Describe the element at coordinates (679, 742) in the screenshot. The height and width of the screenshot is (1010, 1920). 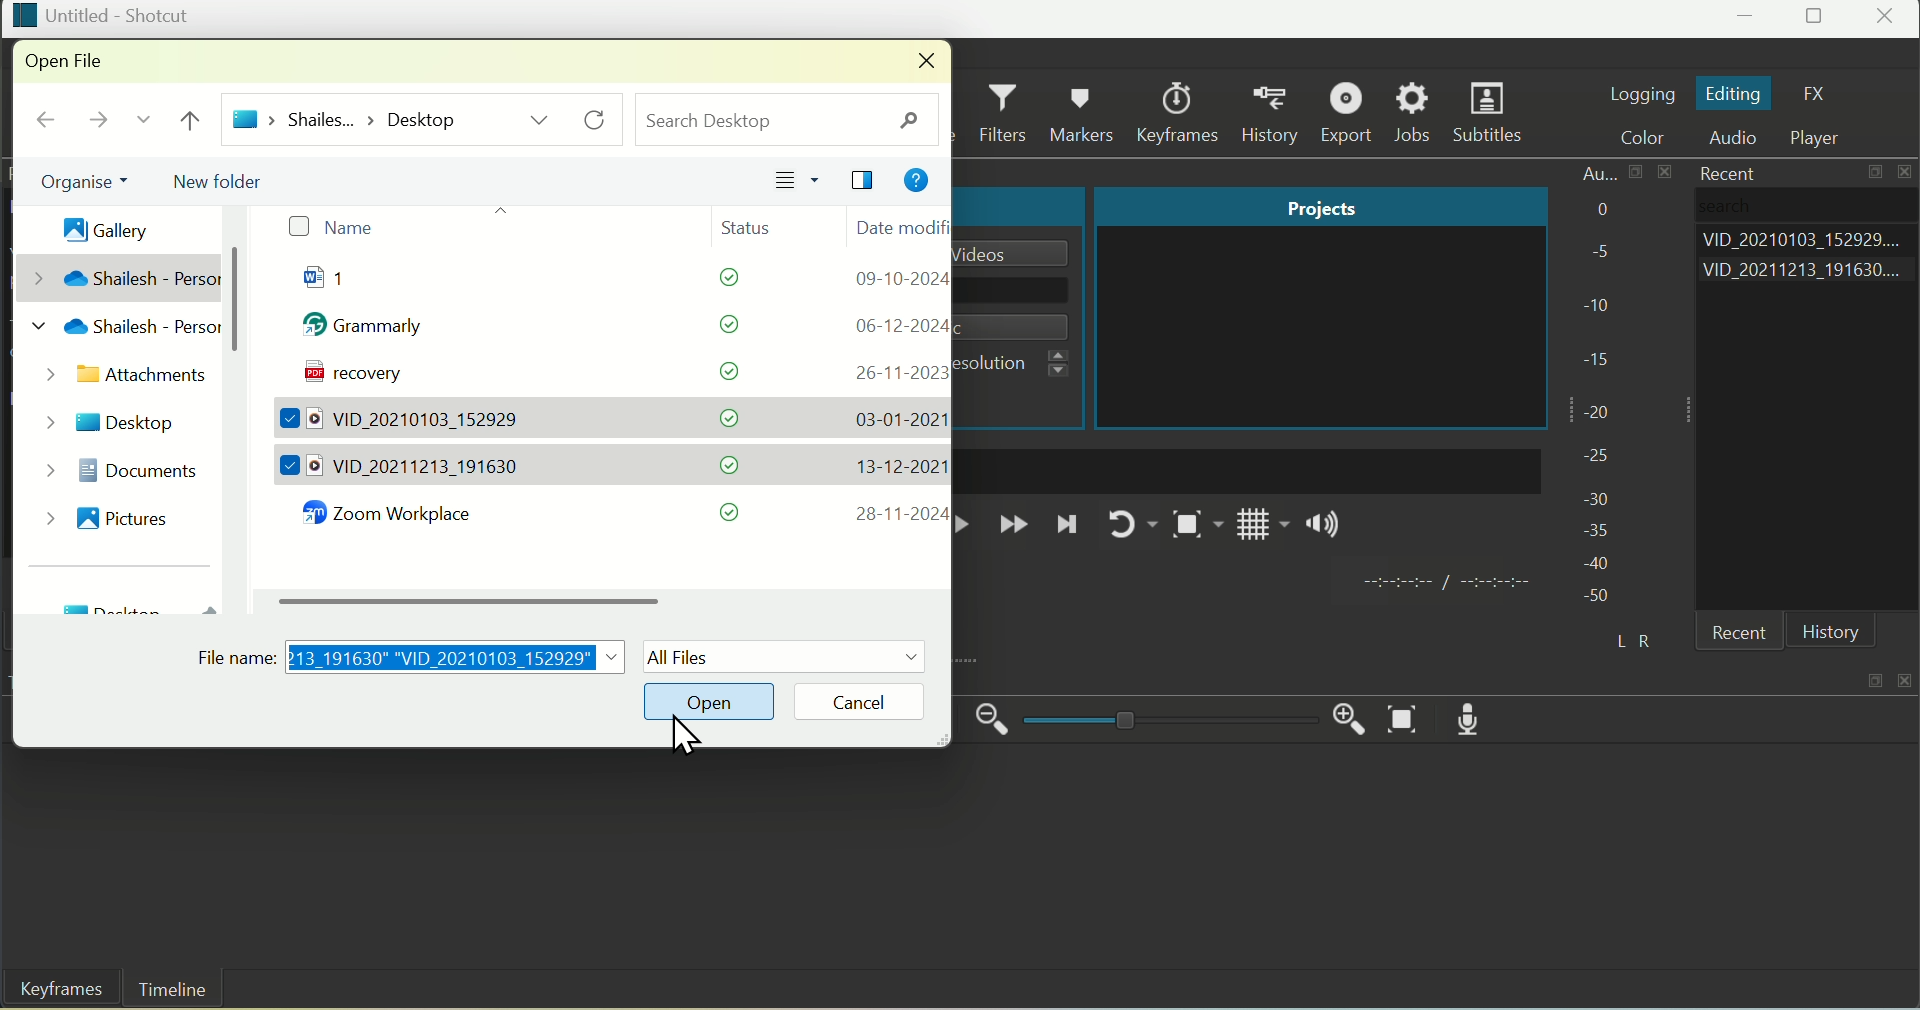
I see `Cursor` at that location.